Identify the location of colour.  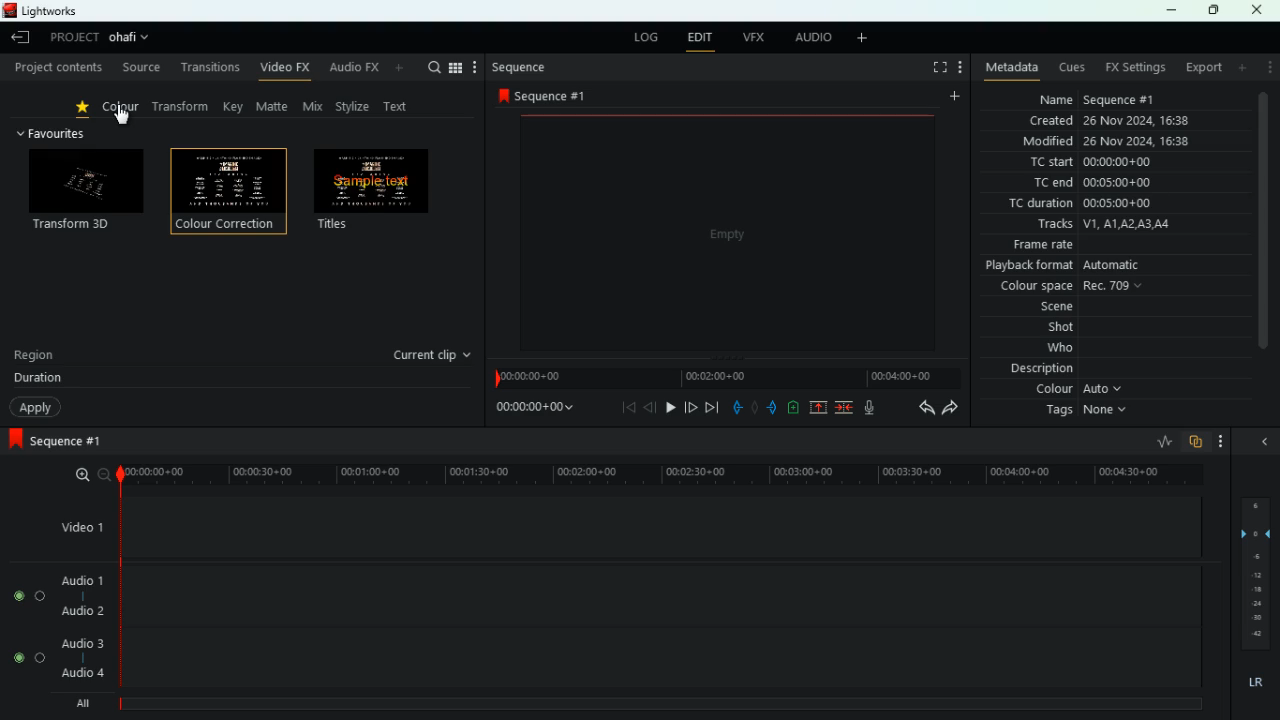
(122, 110).